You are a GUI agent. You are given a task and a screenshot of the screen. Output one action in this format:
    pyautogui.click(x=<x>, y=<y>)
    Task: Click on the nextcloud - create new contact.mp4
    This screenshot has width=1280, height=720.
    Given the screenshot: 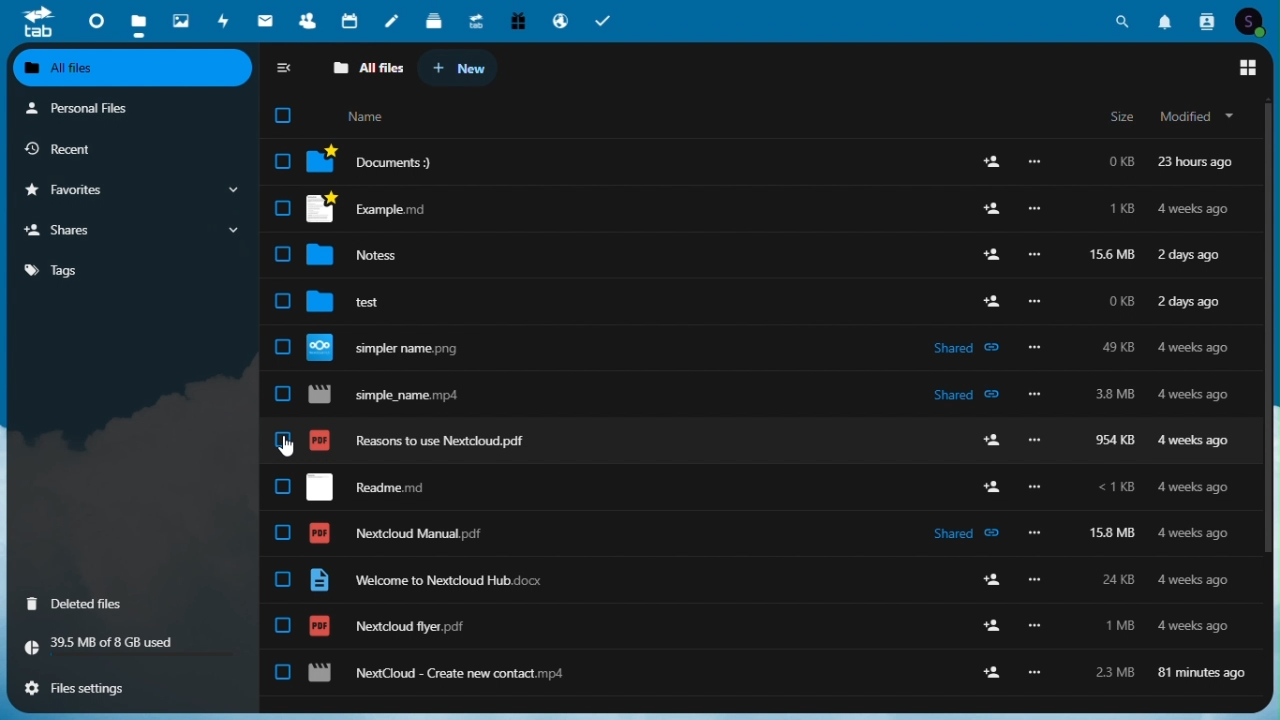 What is the action you would take?
    pyautogui.click(x=437, y=674)
    